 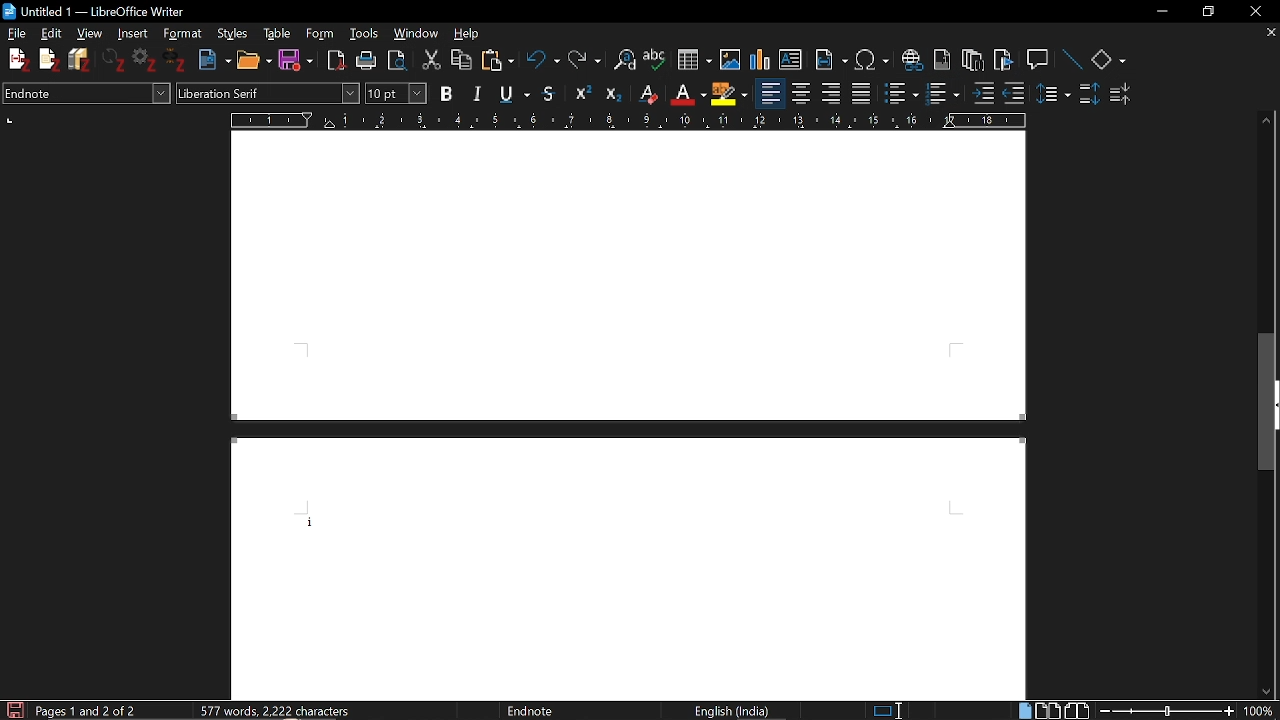 I want to click on Insert special character, so click(x=871, y=60).